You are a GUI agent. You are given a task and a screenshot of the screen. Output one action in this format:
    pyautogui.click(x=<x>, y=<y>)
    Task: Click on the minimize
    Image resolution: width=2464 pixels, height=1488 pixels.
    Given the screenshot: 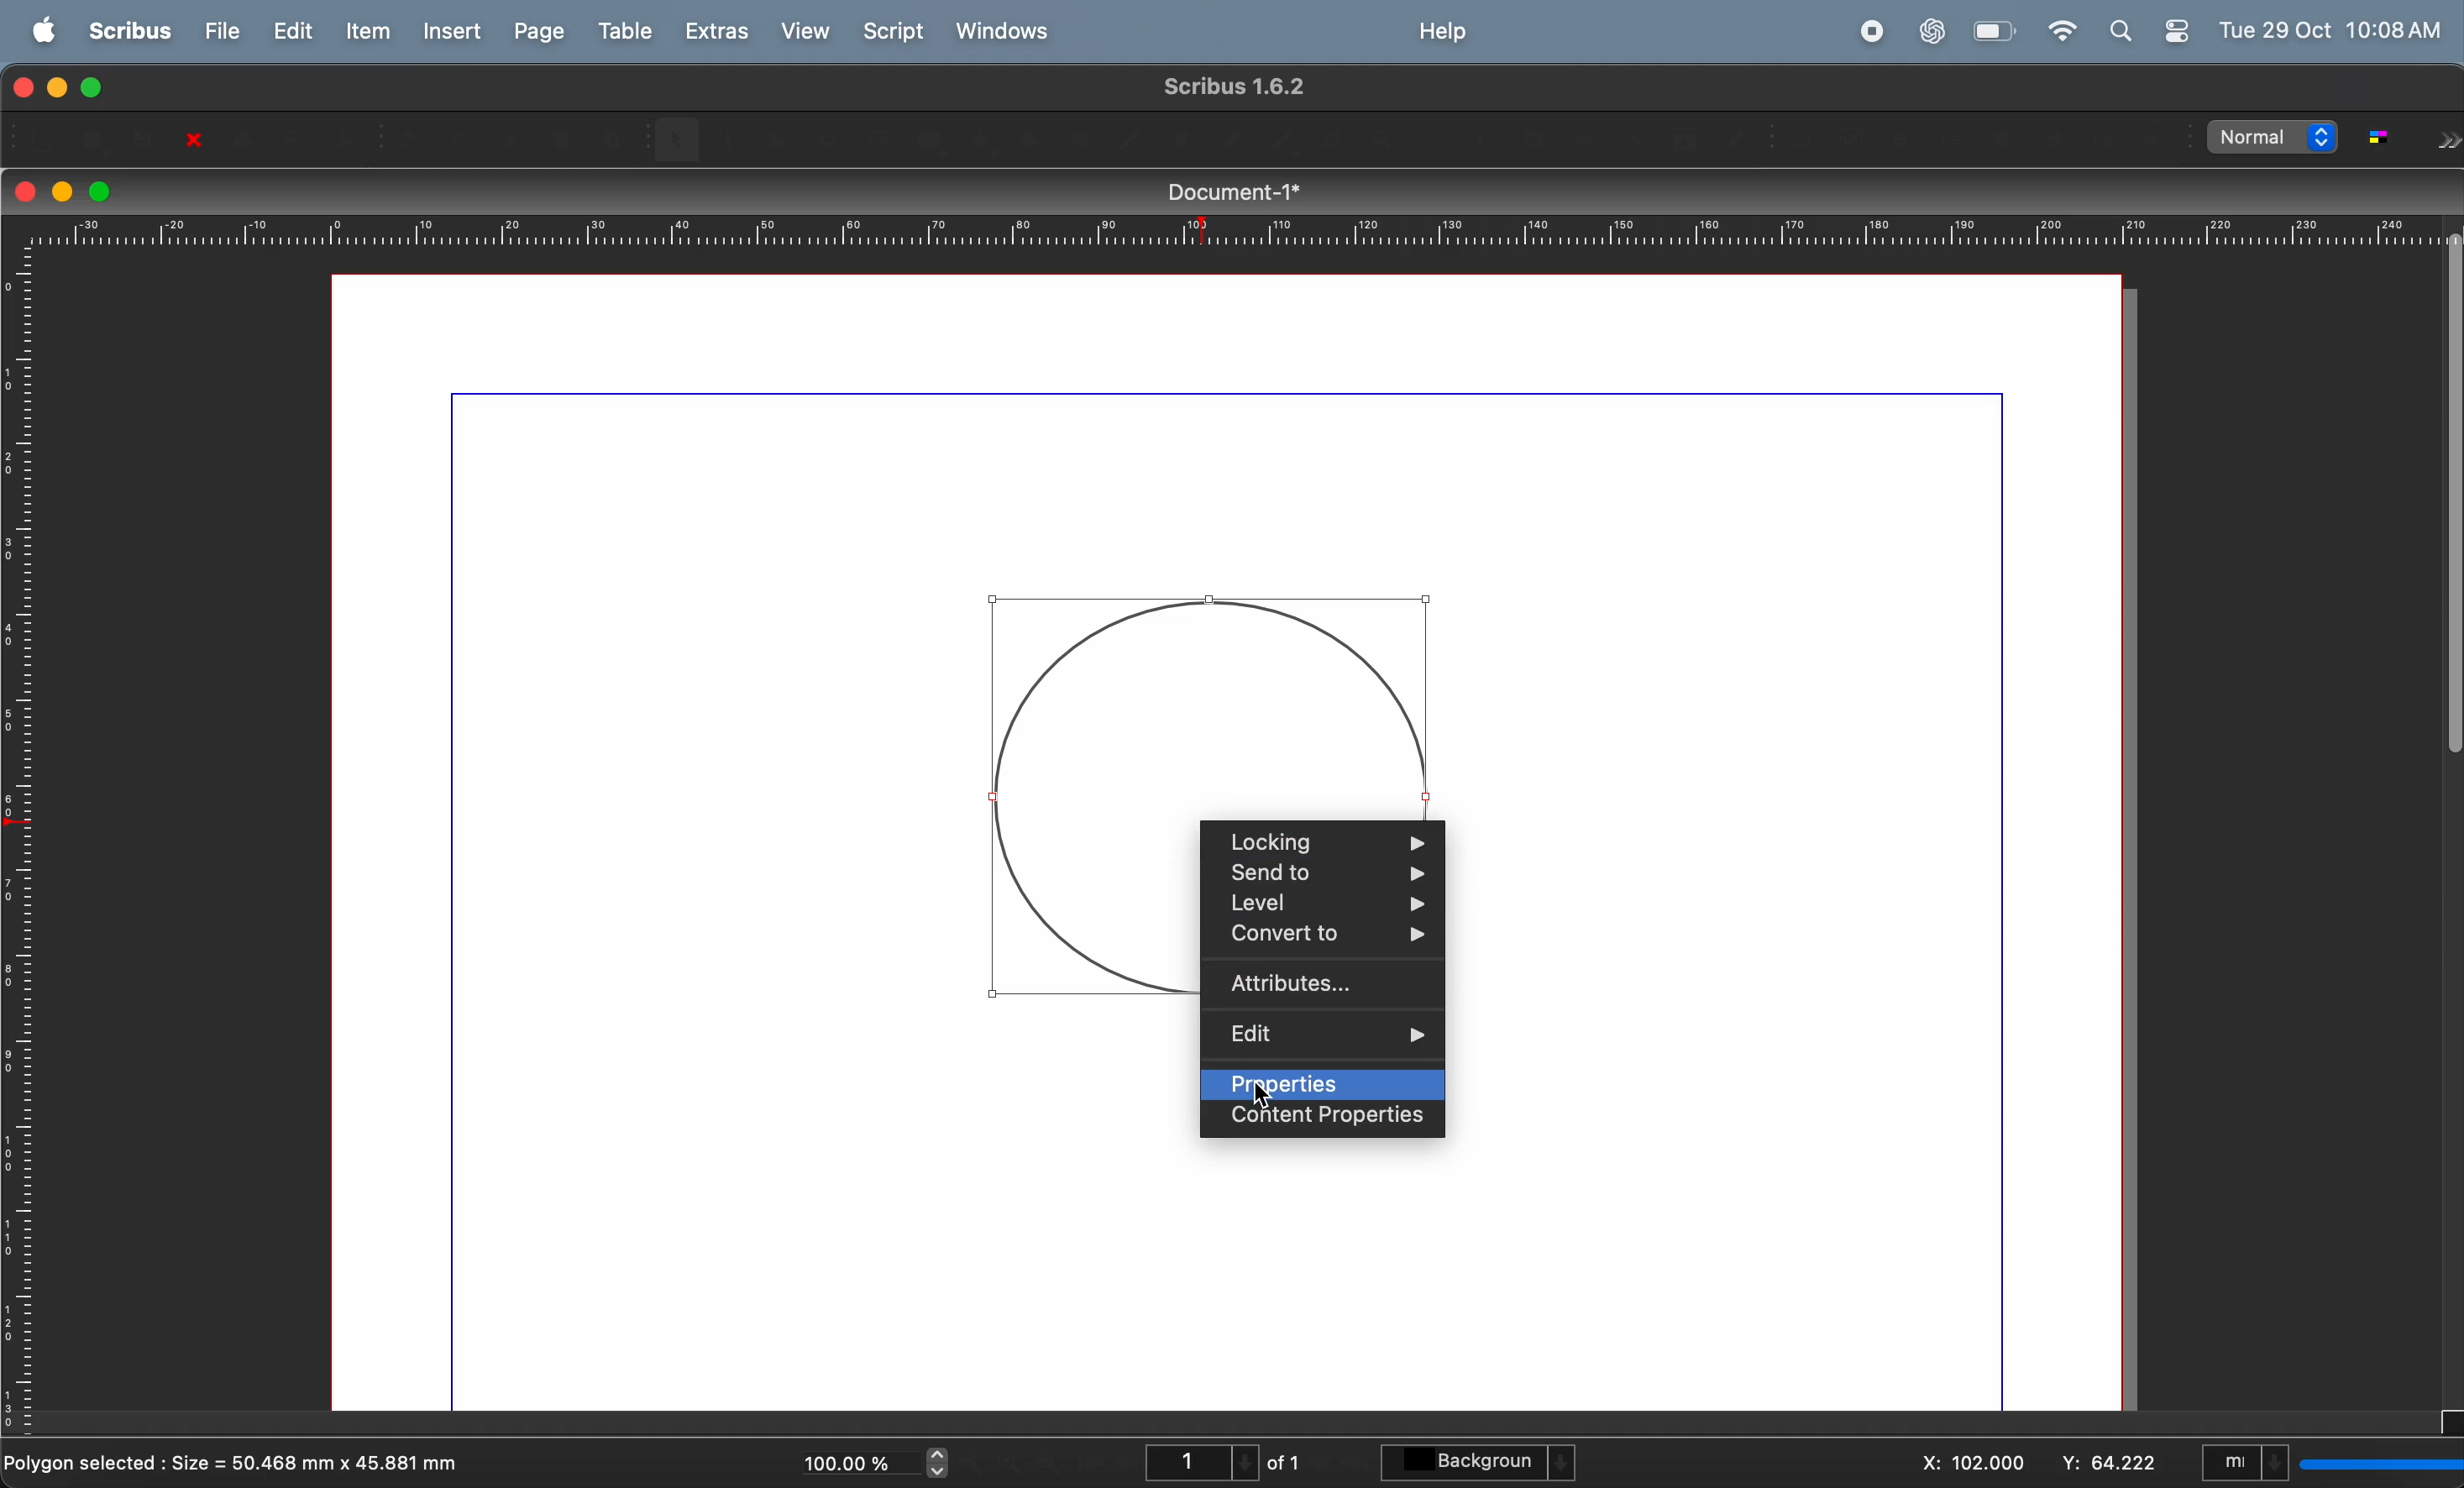 What is the action you would take?
    pyautogui.click(x=63, y=192)
    